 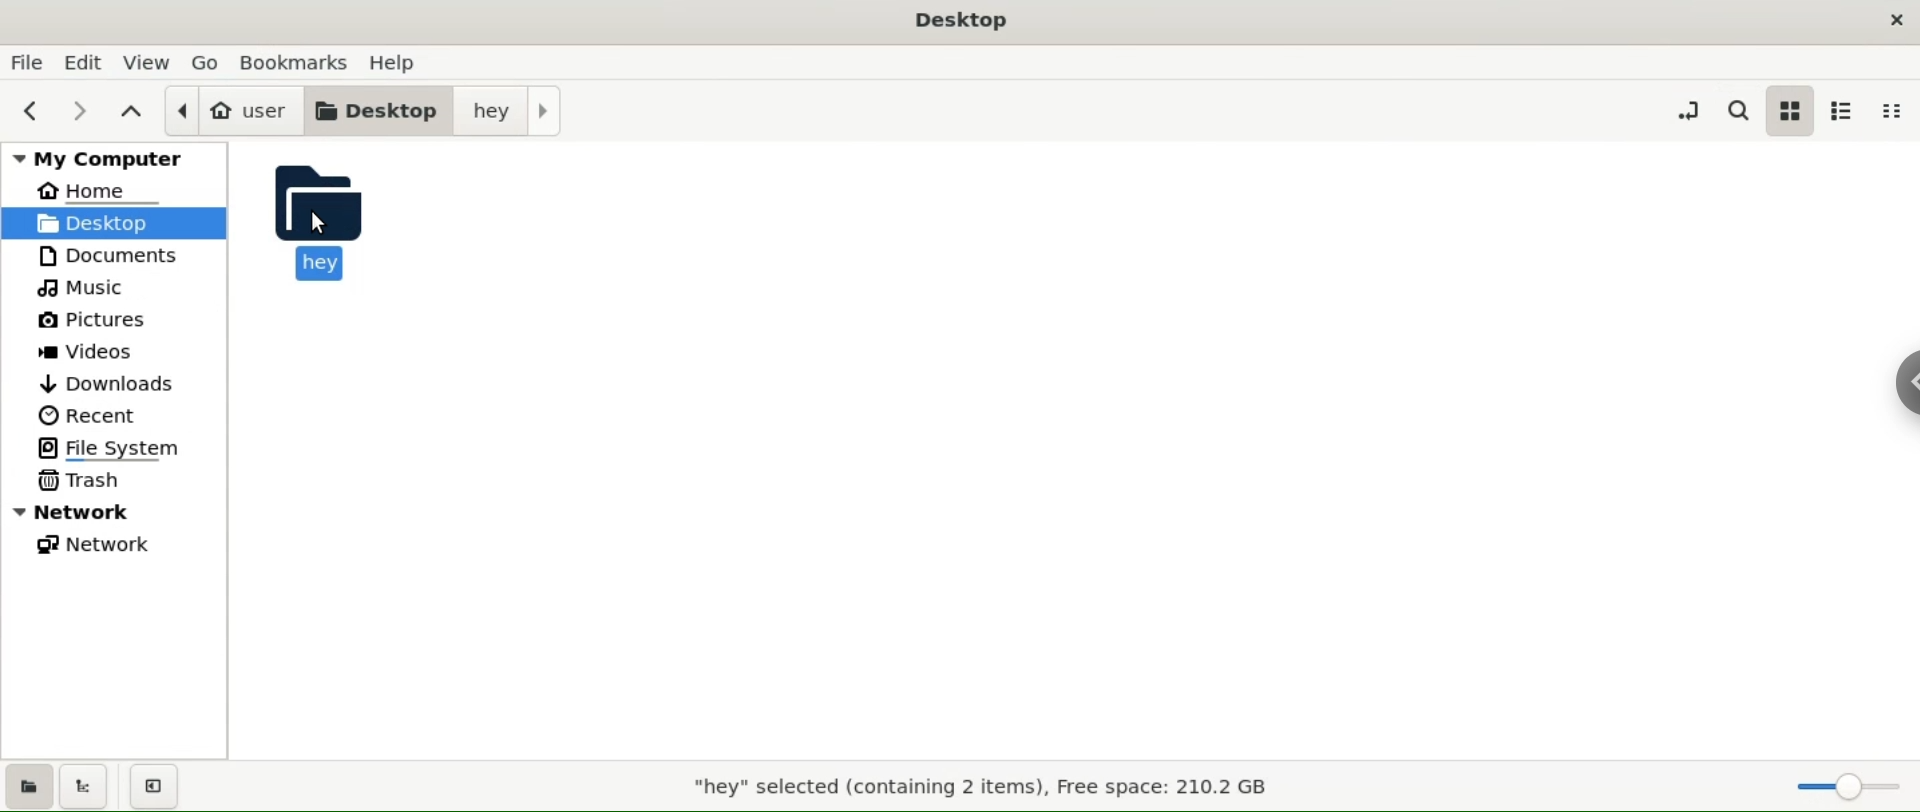 I want to click on cursor, so click(x=321, y=224).